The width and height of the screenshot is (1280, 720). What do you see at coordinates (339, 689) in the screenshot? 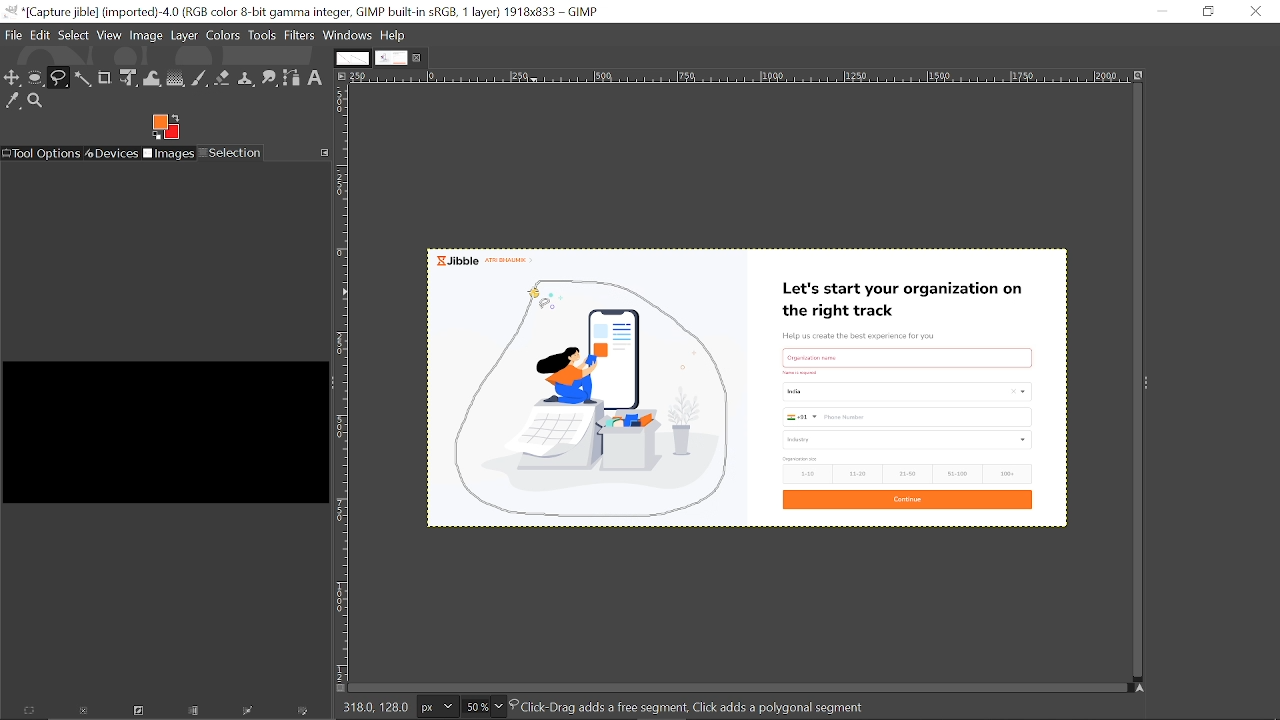
I see `Toggle quick mask on/off` at bounding box center [339, 689].